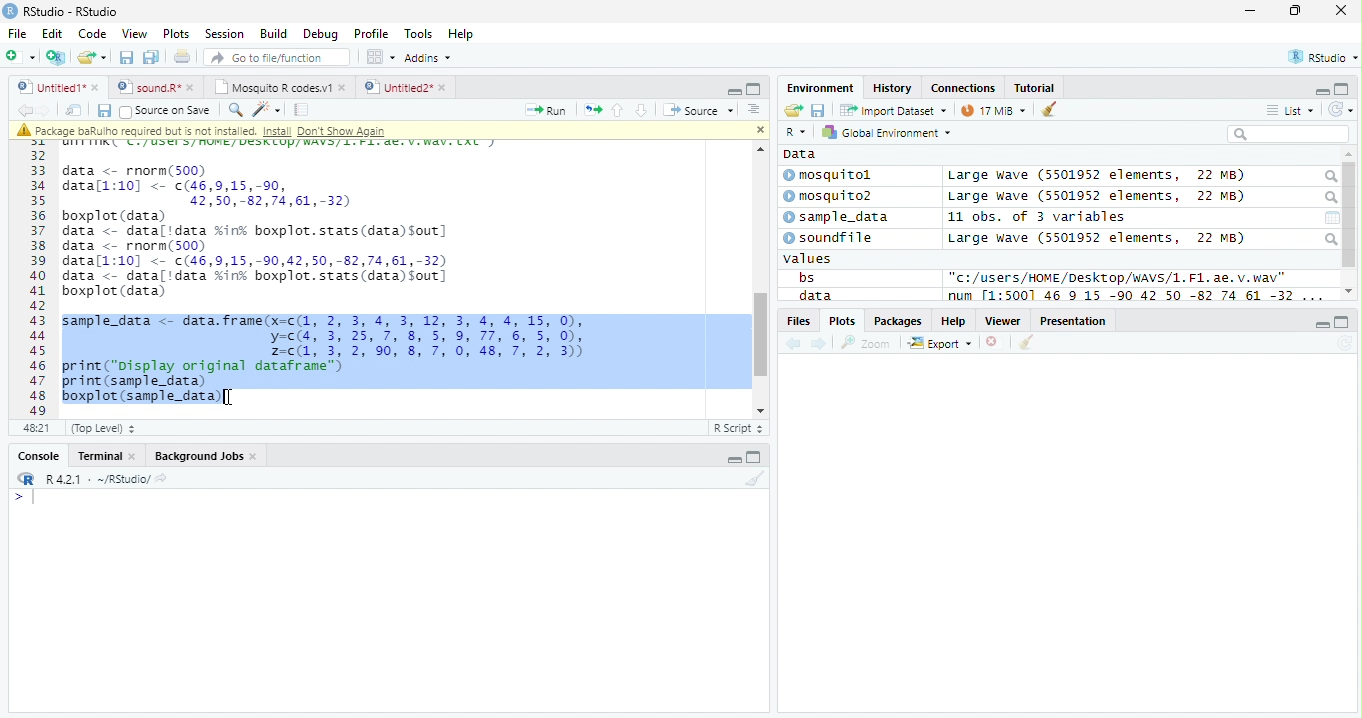  What do you see at coordinates (996, 342) in the screenshot?
I see `delete file` at bounding box center [996, 342].